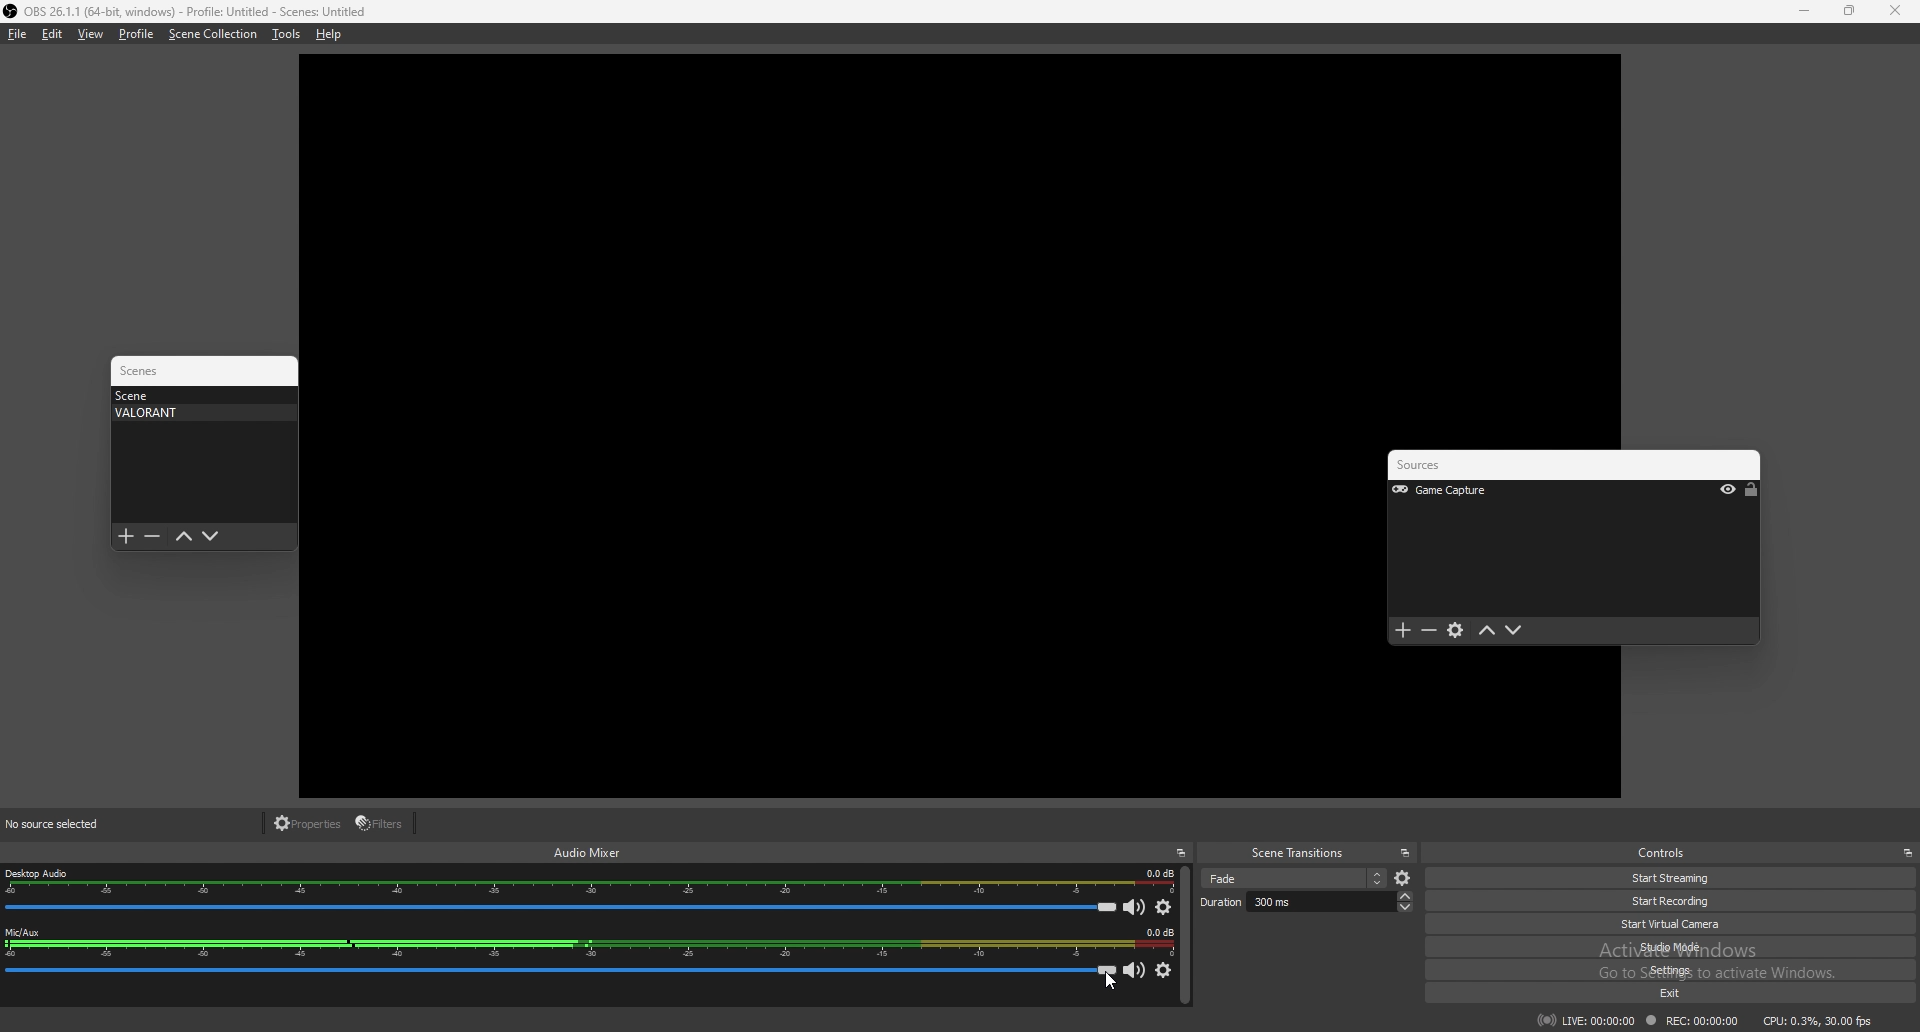 The height and width of the screenshot is (1032, 1920). Describe the element at coordinates (1751, 490) in the screenshot. I see `lock` at that location.